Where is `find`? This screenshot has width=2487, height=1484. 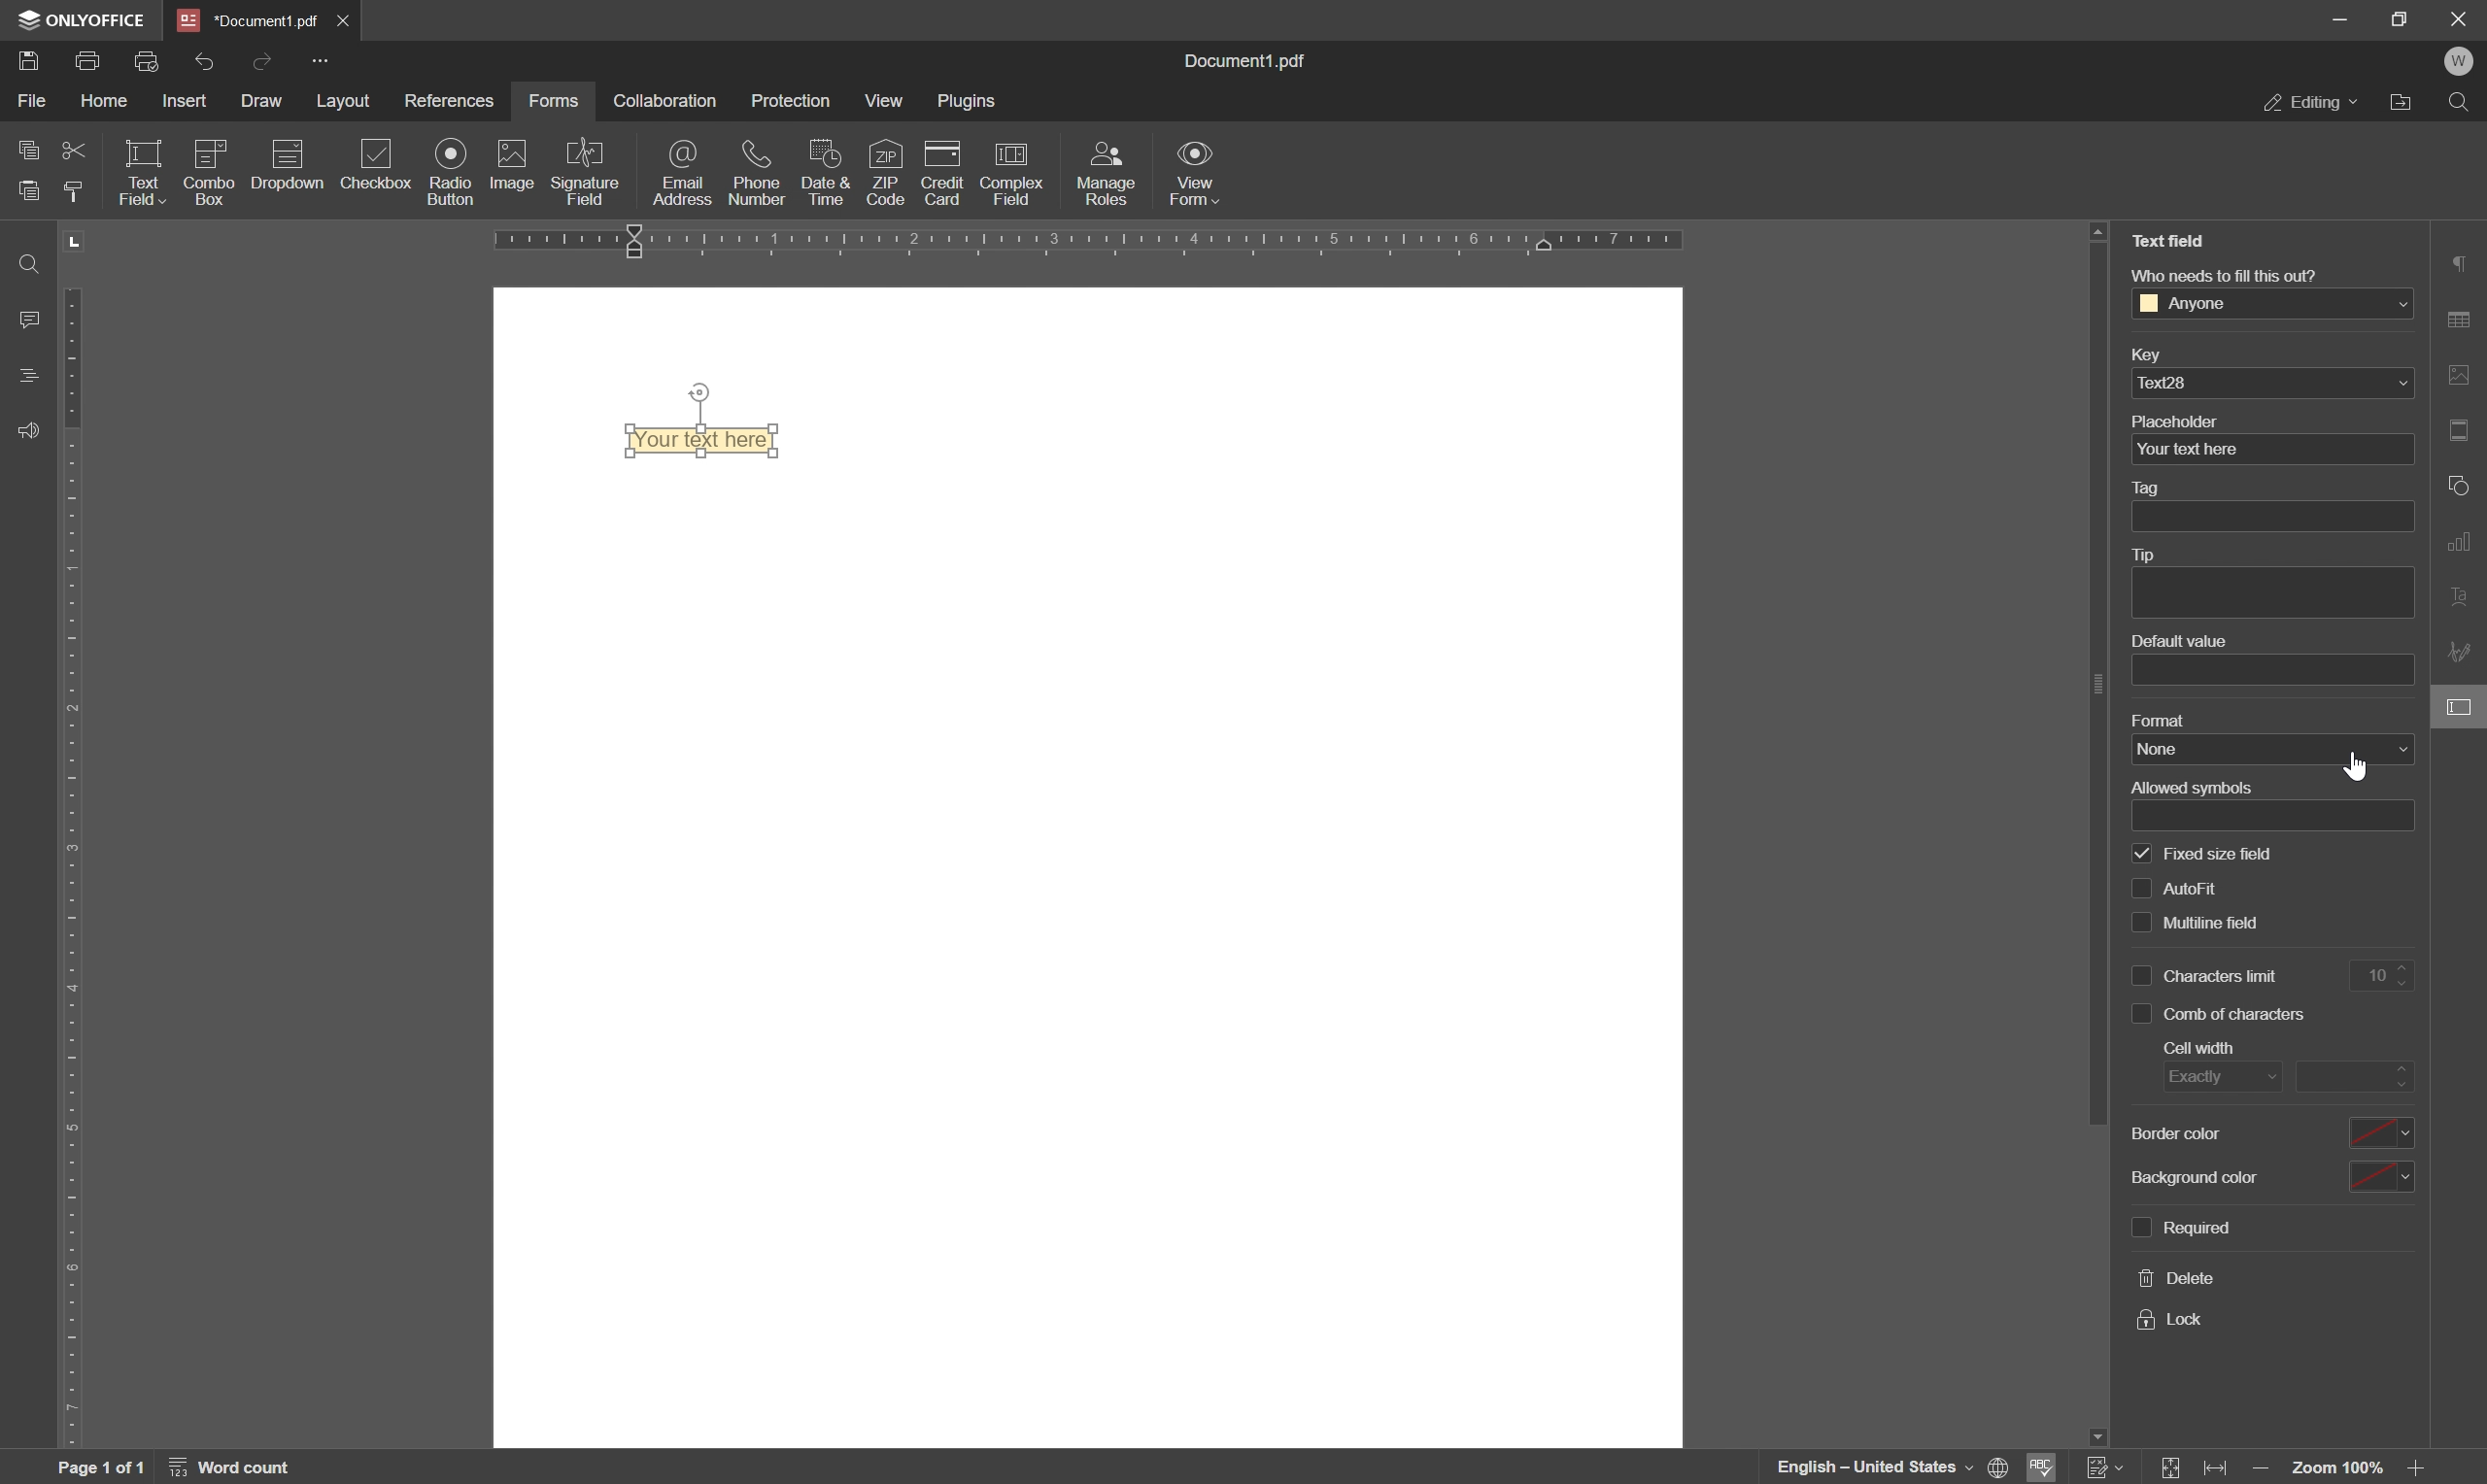
find is located at coordinates (2463, 103).